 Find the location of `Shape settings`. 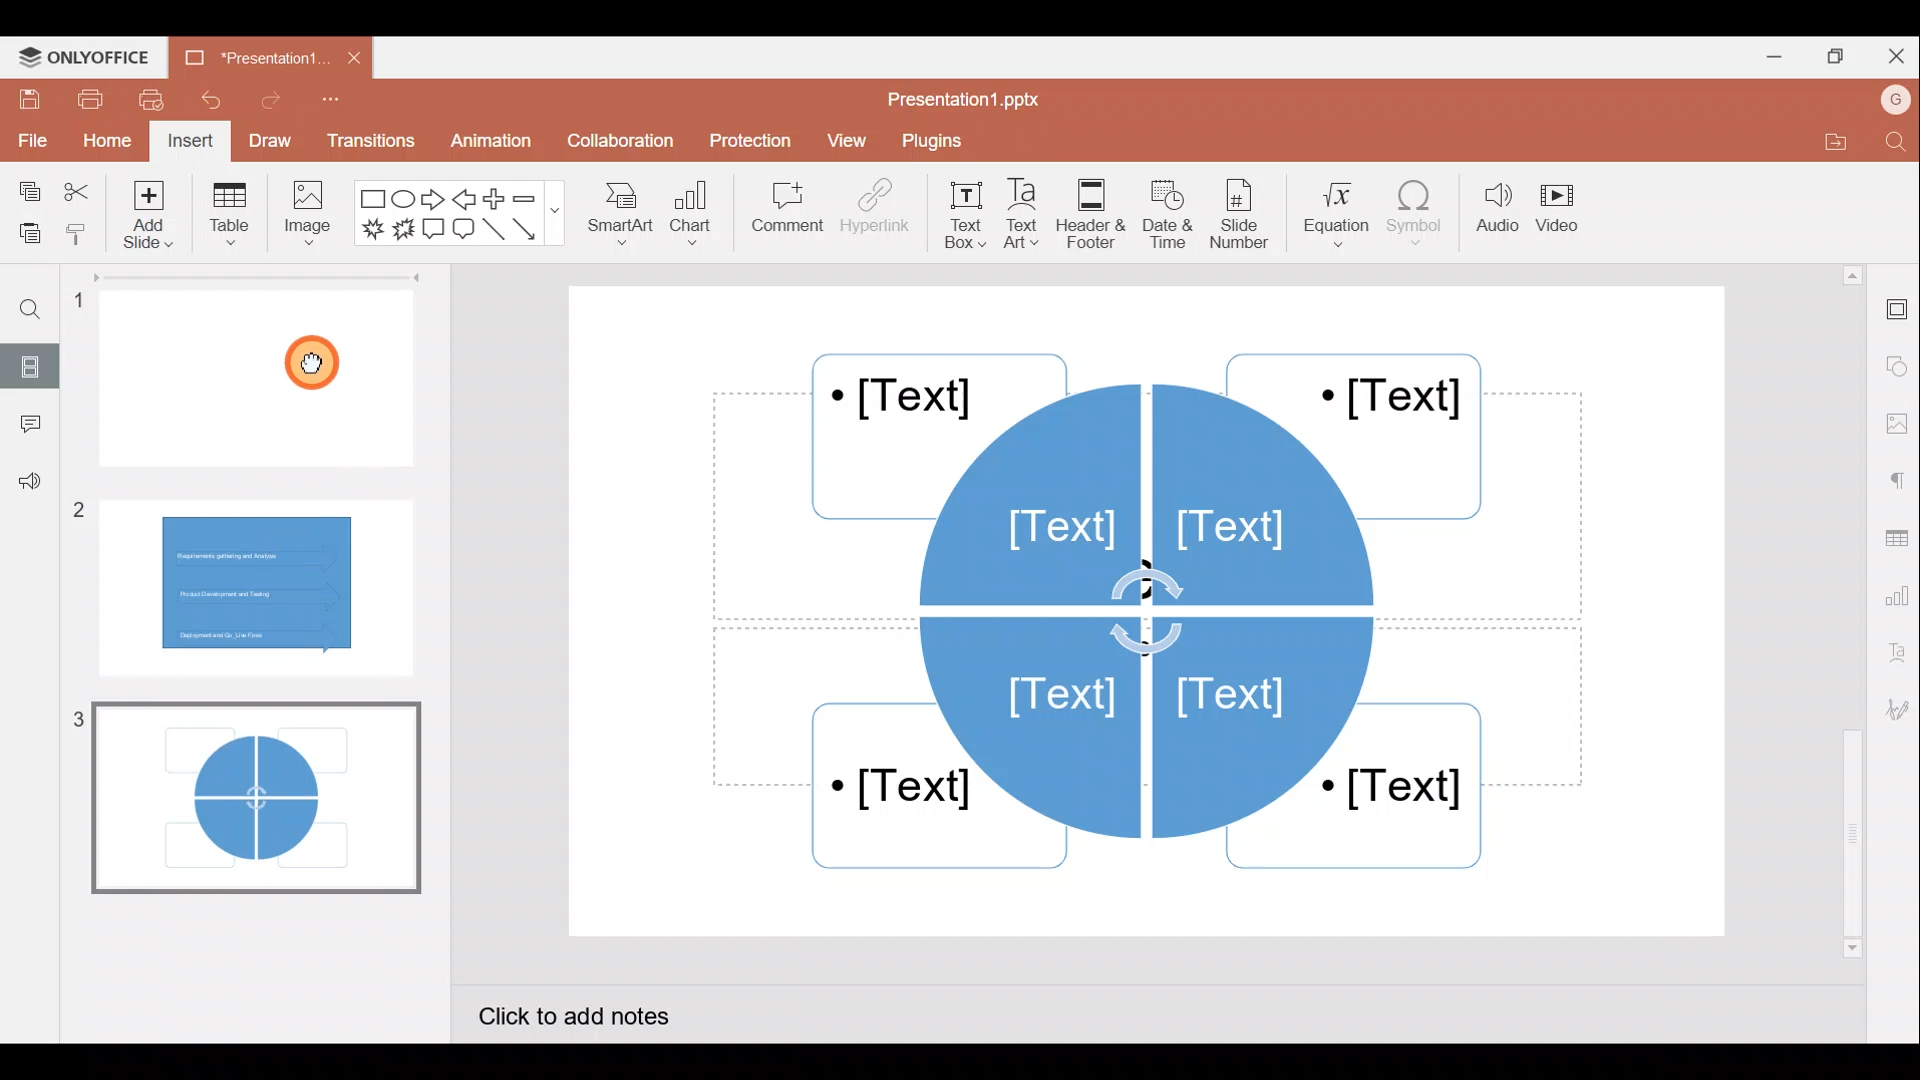

Shape settings is located at coordinates (1897, 359).